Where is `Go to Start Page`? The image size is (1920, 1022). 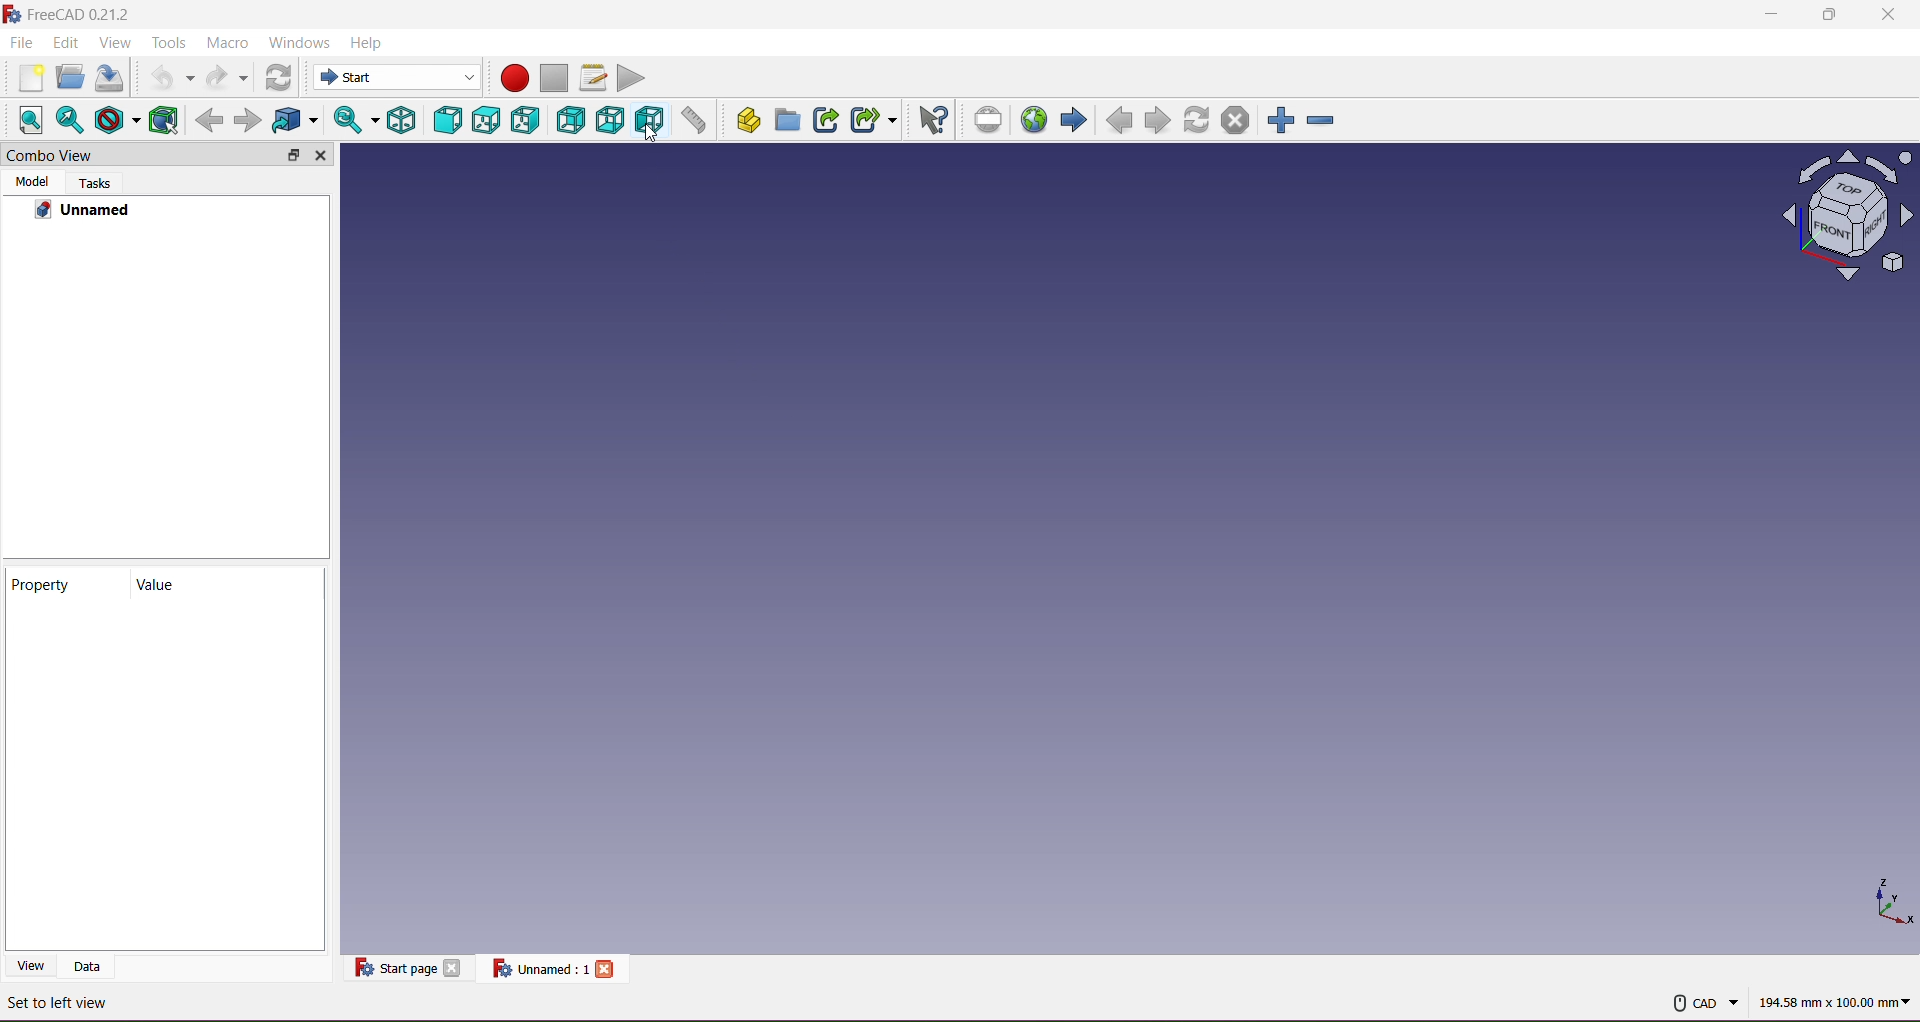 Go to Start Page is located at coordinates (1033, 119).